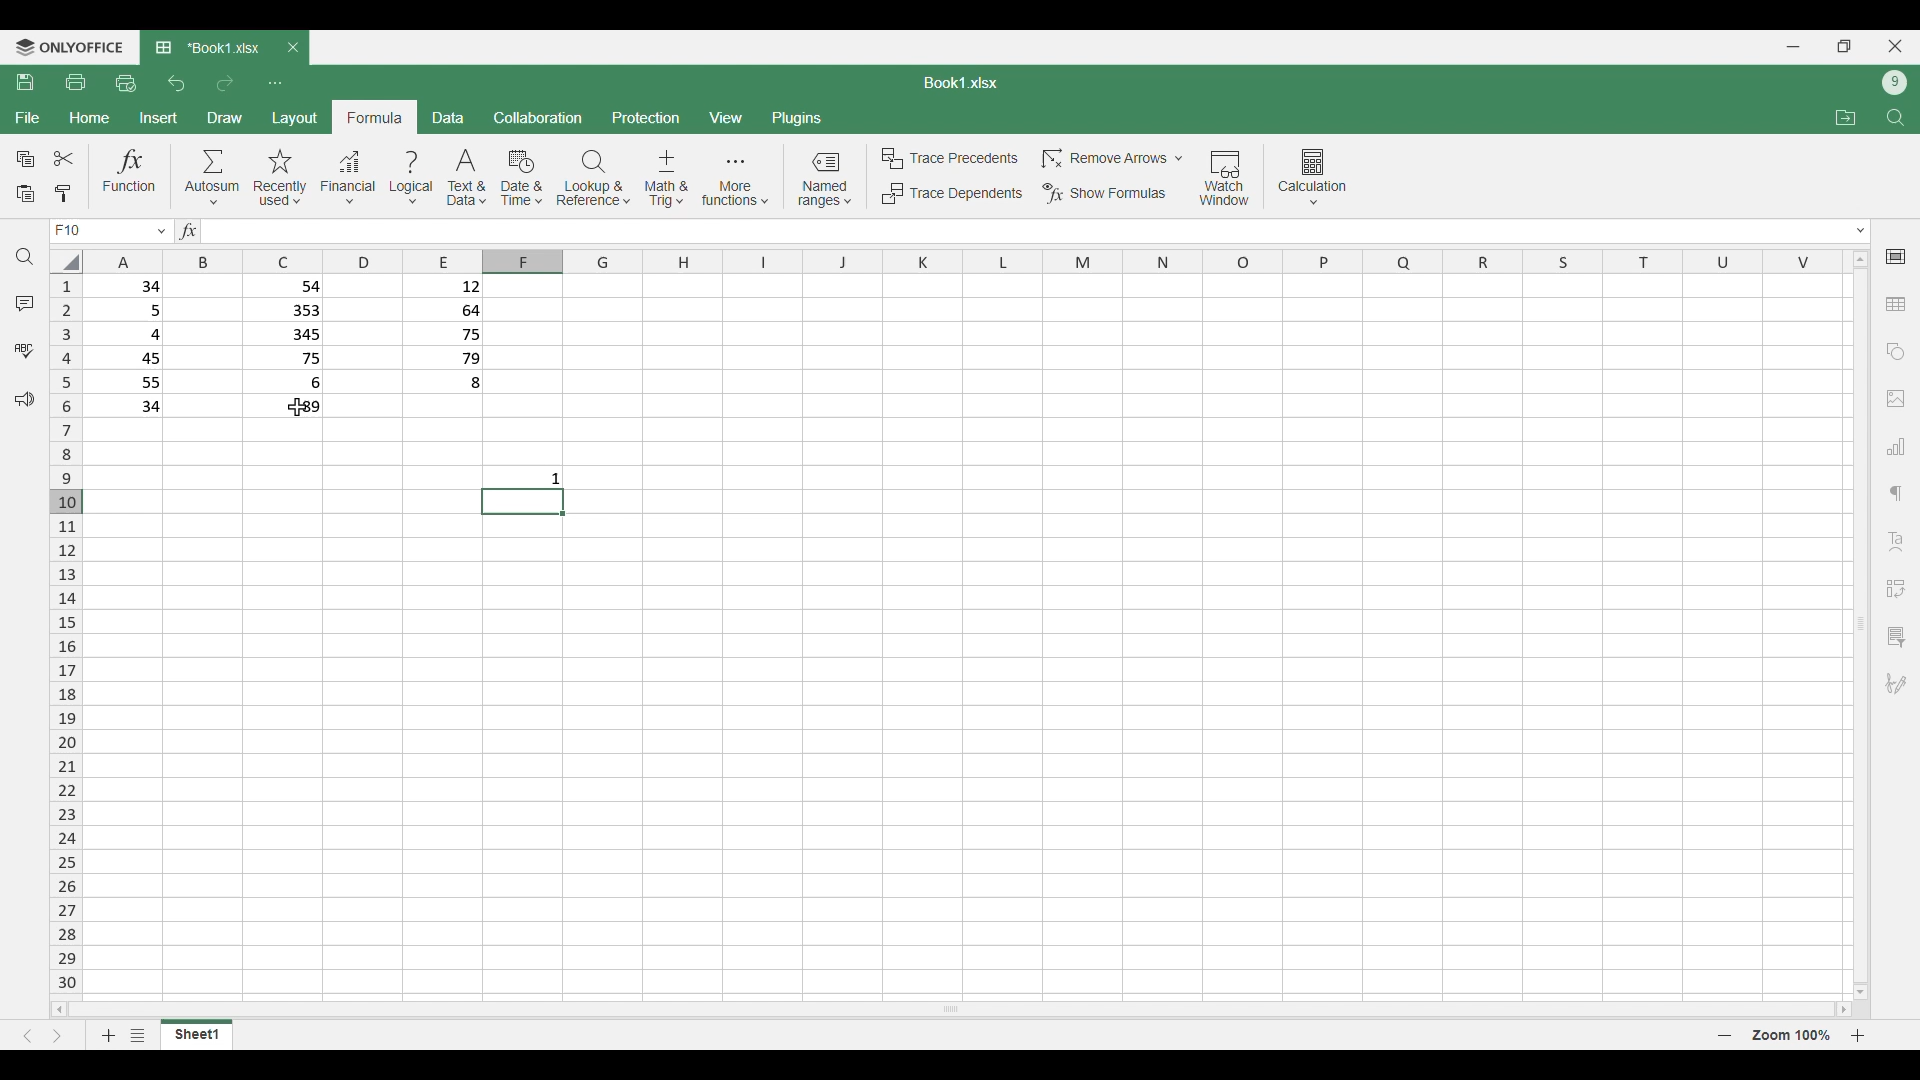 This screenshot has width=1920, height=1080. Describe the element at coordinates (951, 1008) in the screenshot. I see `Horizontal slide bar` at that location.